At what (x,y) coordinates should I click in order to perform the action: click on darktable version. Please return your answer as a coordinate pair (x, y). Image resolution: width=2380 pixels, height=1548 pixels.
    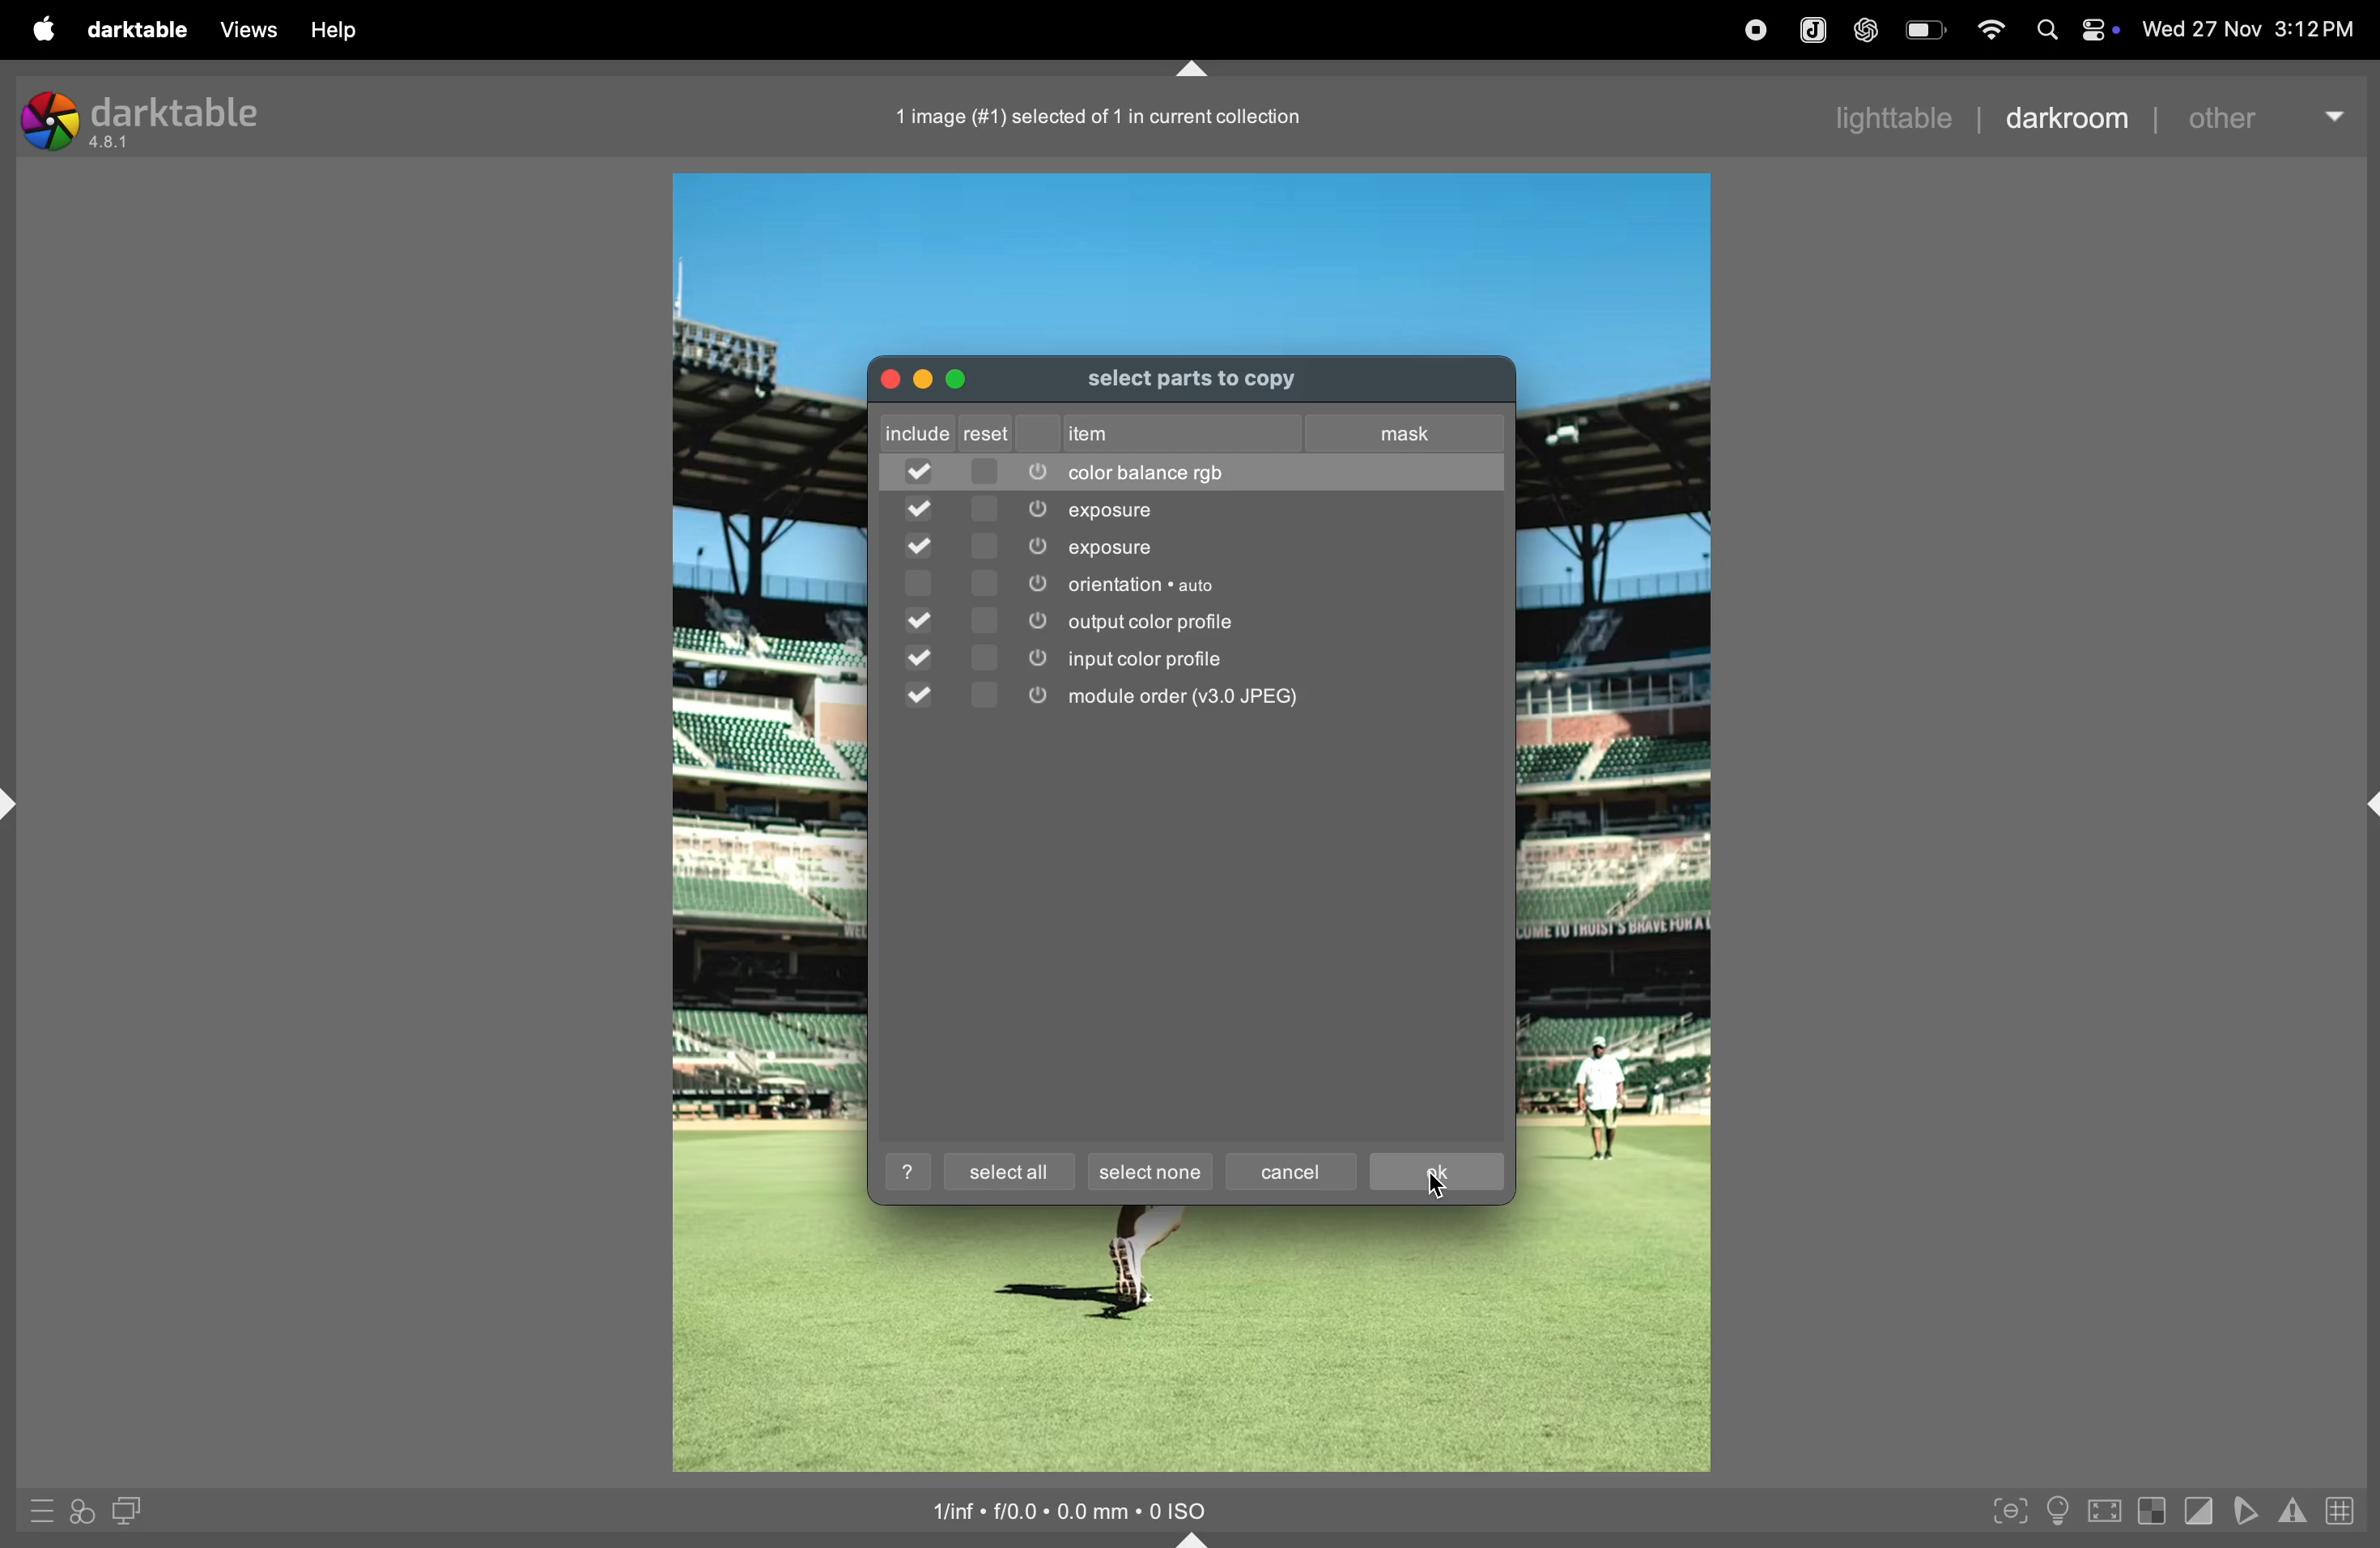
    Looking at the image, I should click on (160, 119).